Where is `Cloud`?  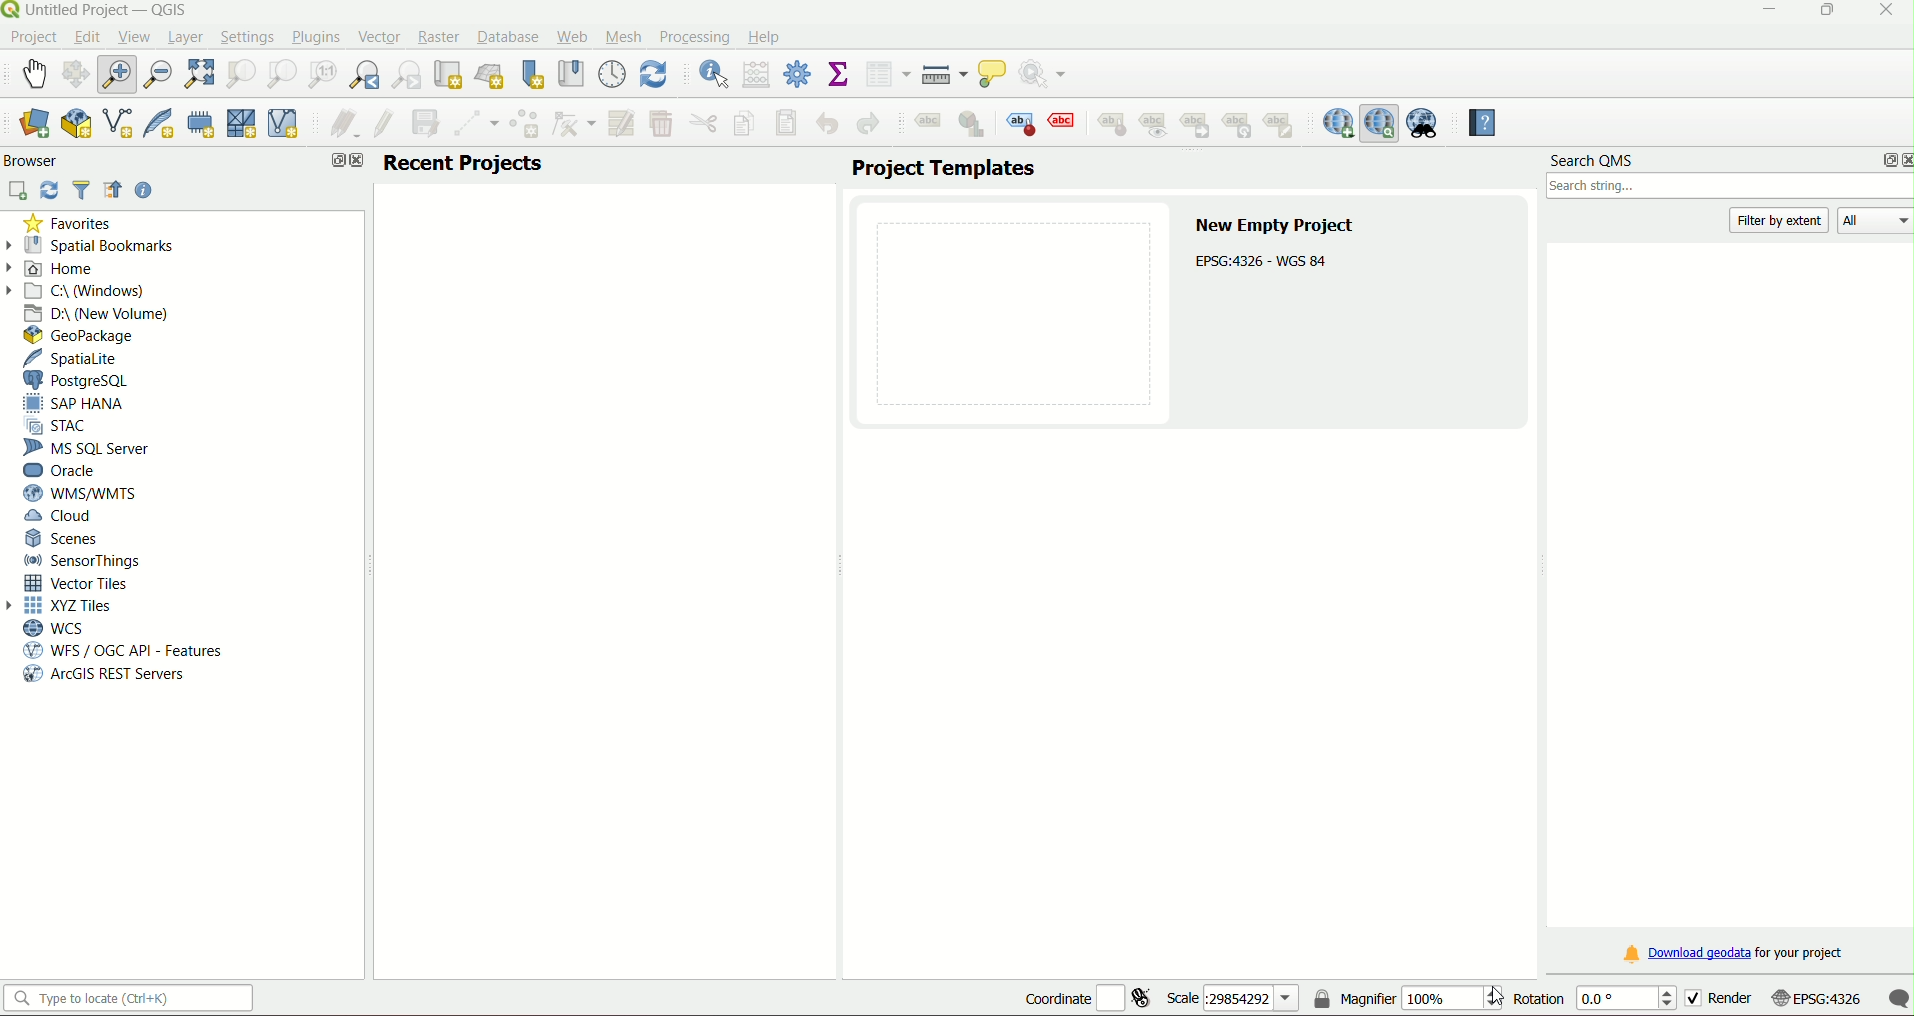 Cloud is located at coordinates (62, 518).